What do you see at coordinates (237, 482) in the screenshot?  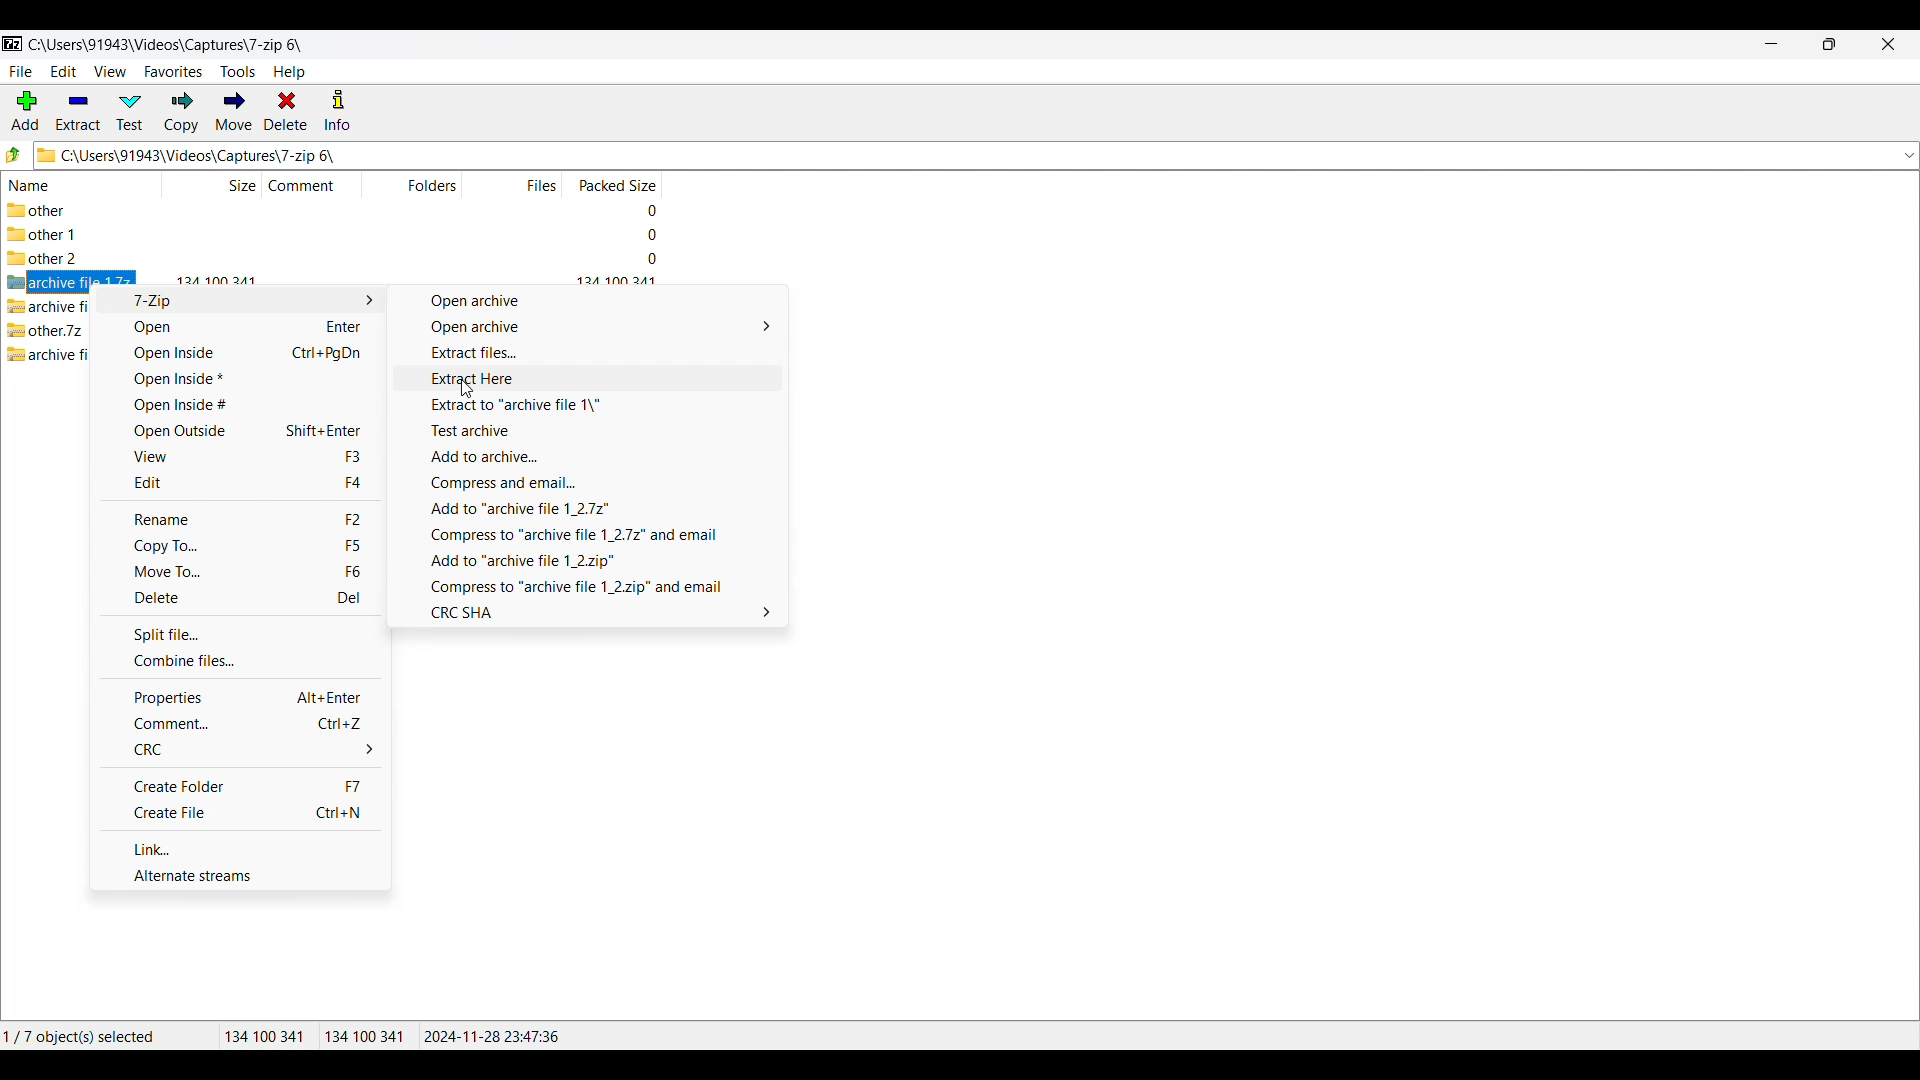 I see `Edit` at bounding box center [237, 482].